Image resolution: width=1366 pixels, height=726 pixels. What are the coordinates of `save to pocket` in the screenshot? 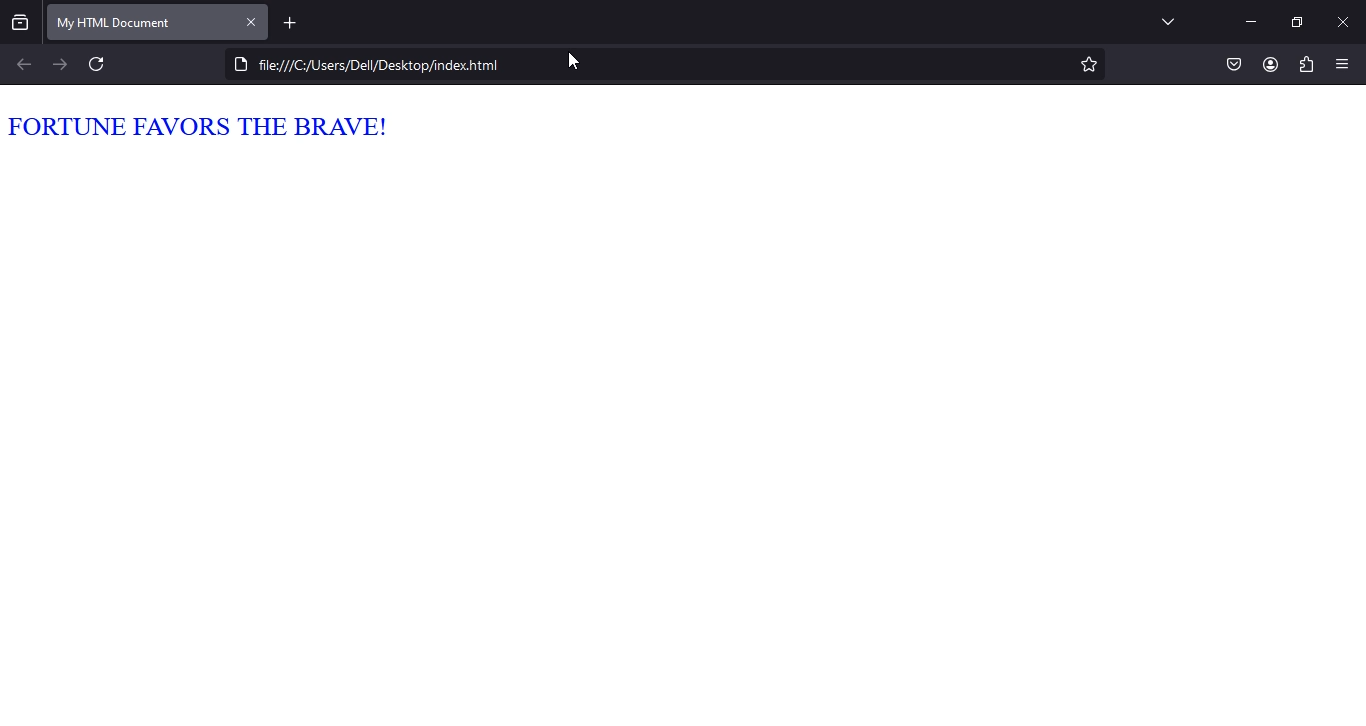 It's located at (1235, 64).